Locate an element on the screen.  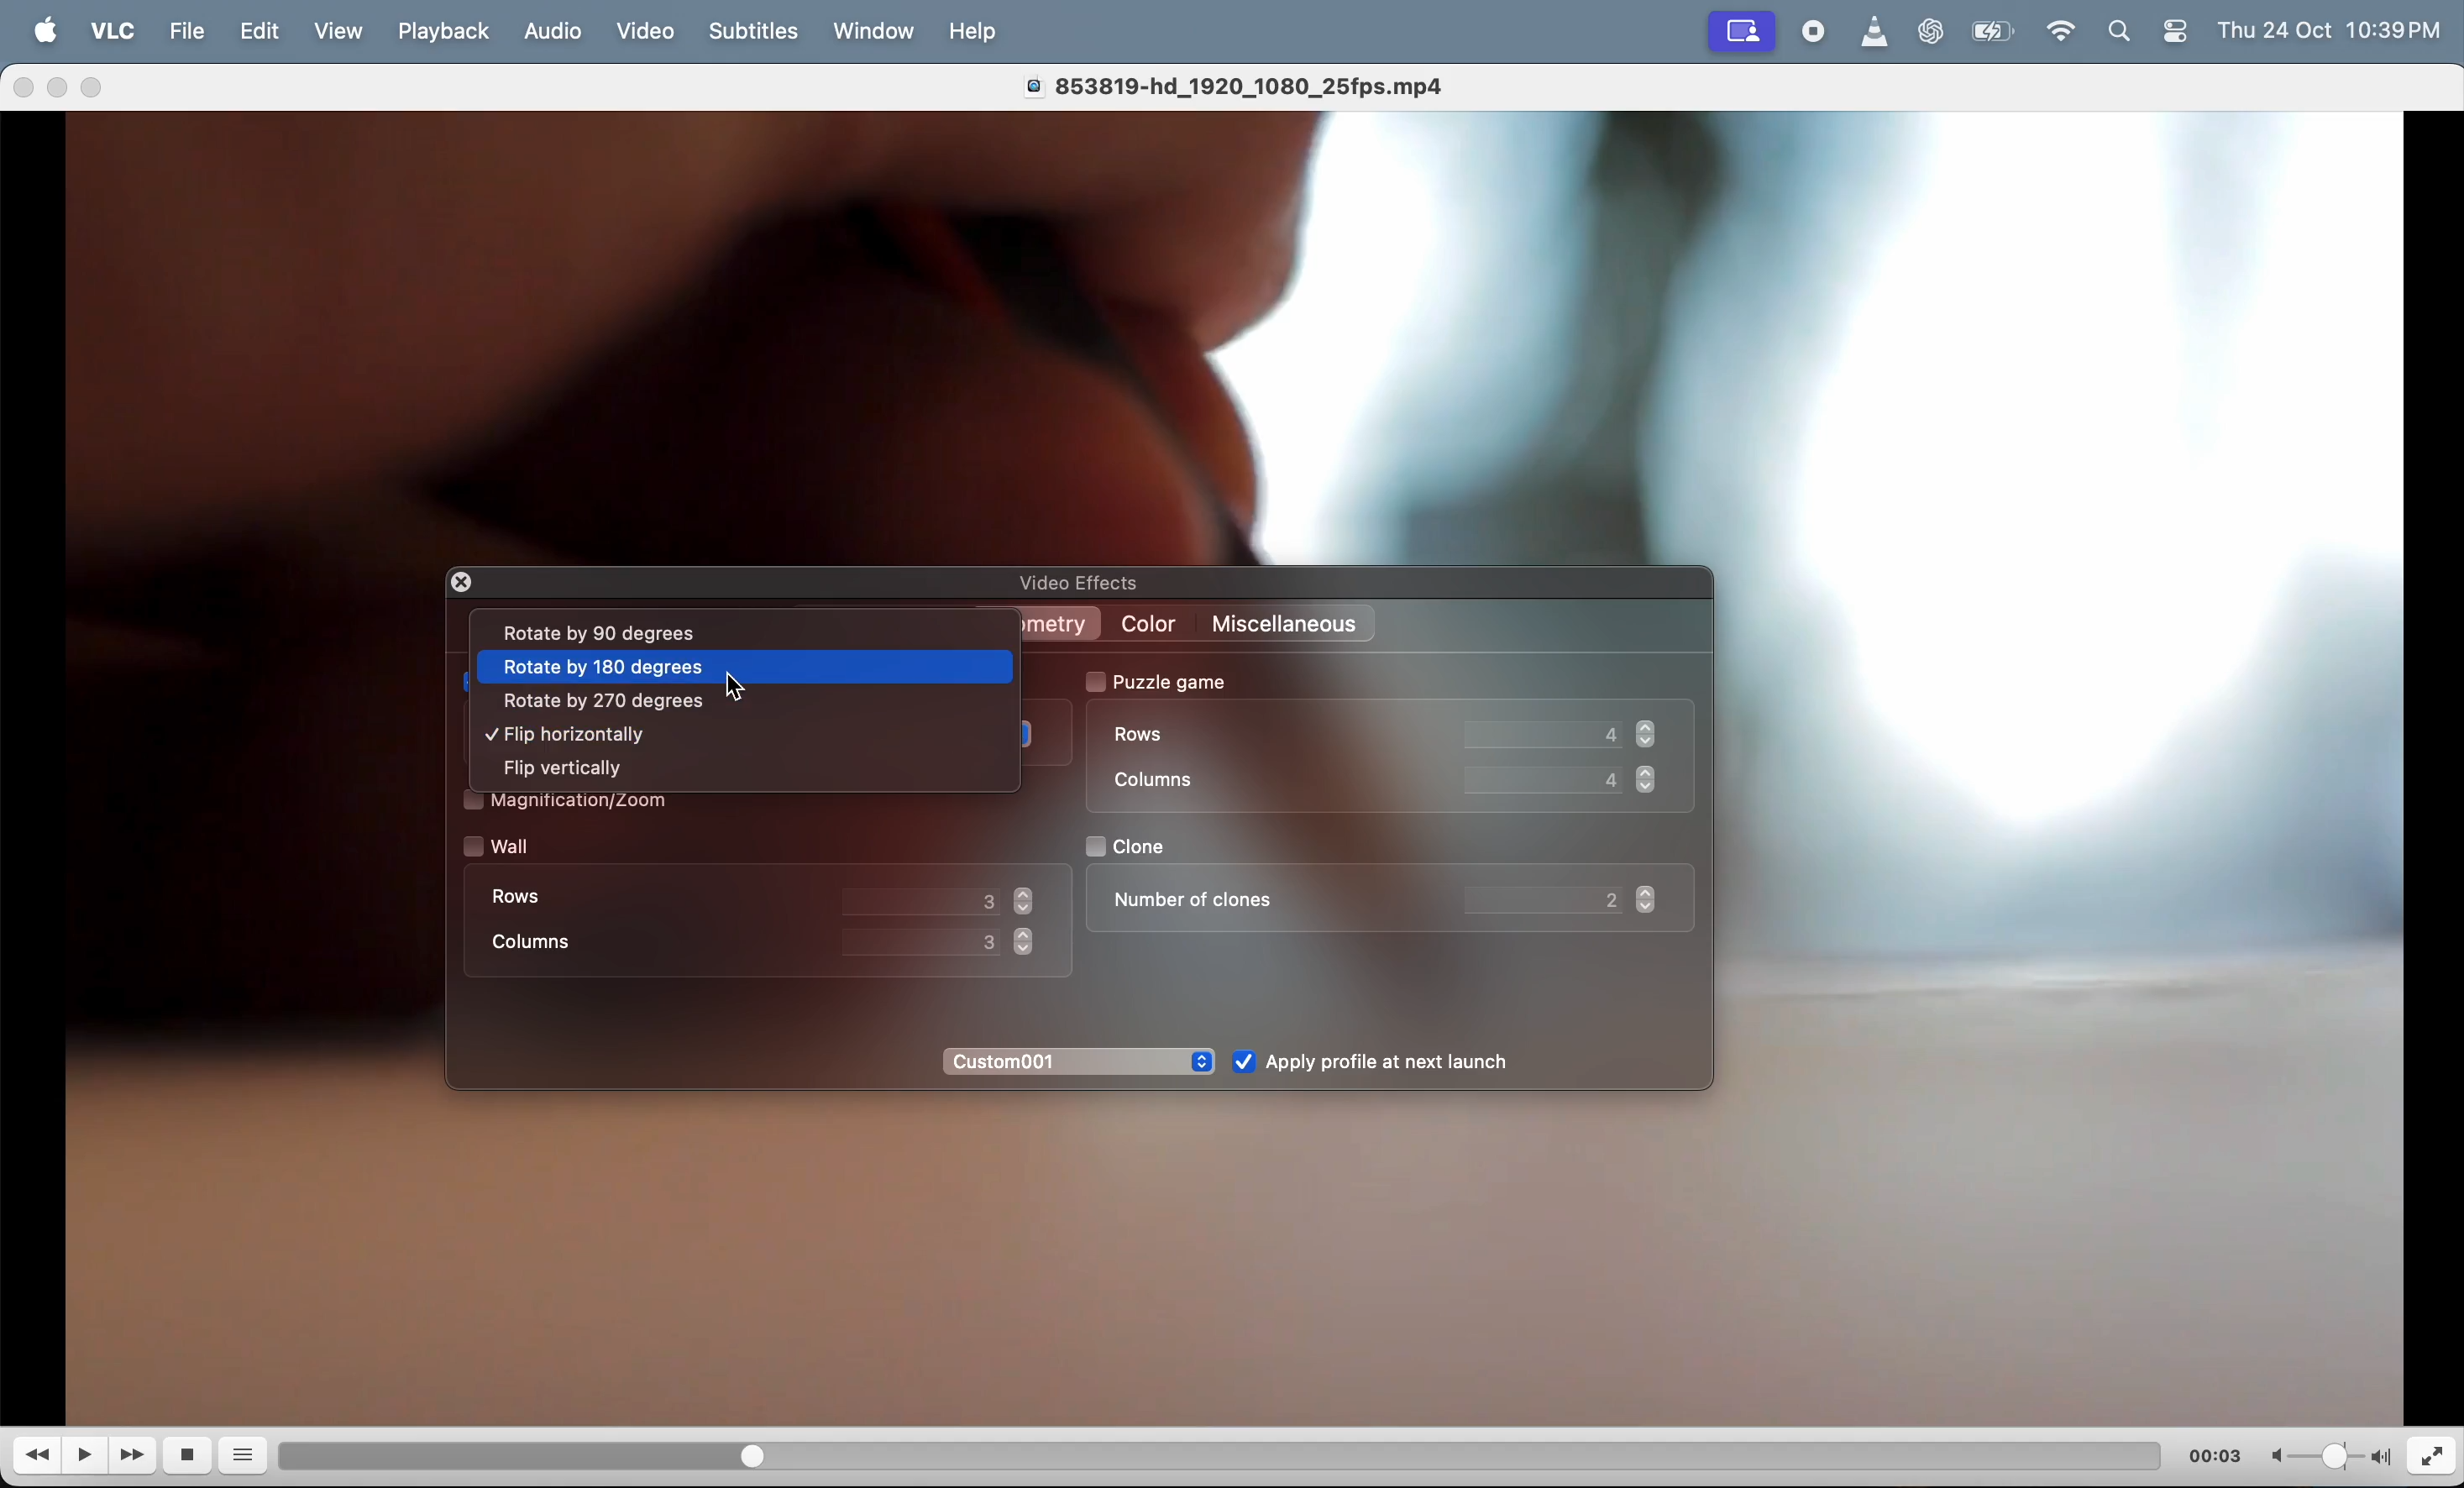
value is located at coordinates (944, 902).